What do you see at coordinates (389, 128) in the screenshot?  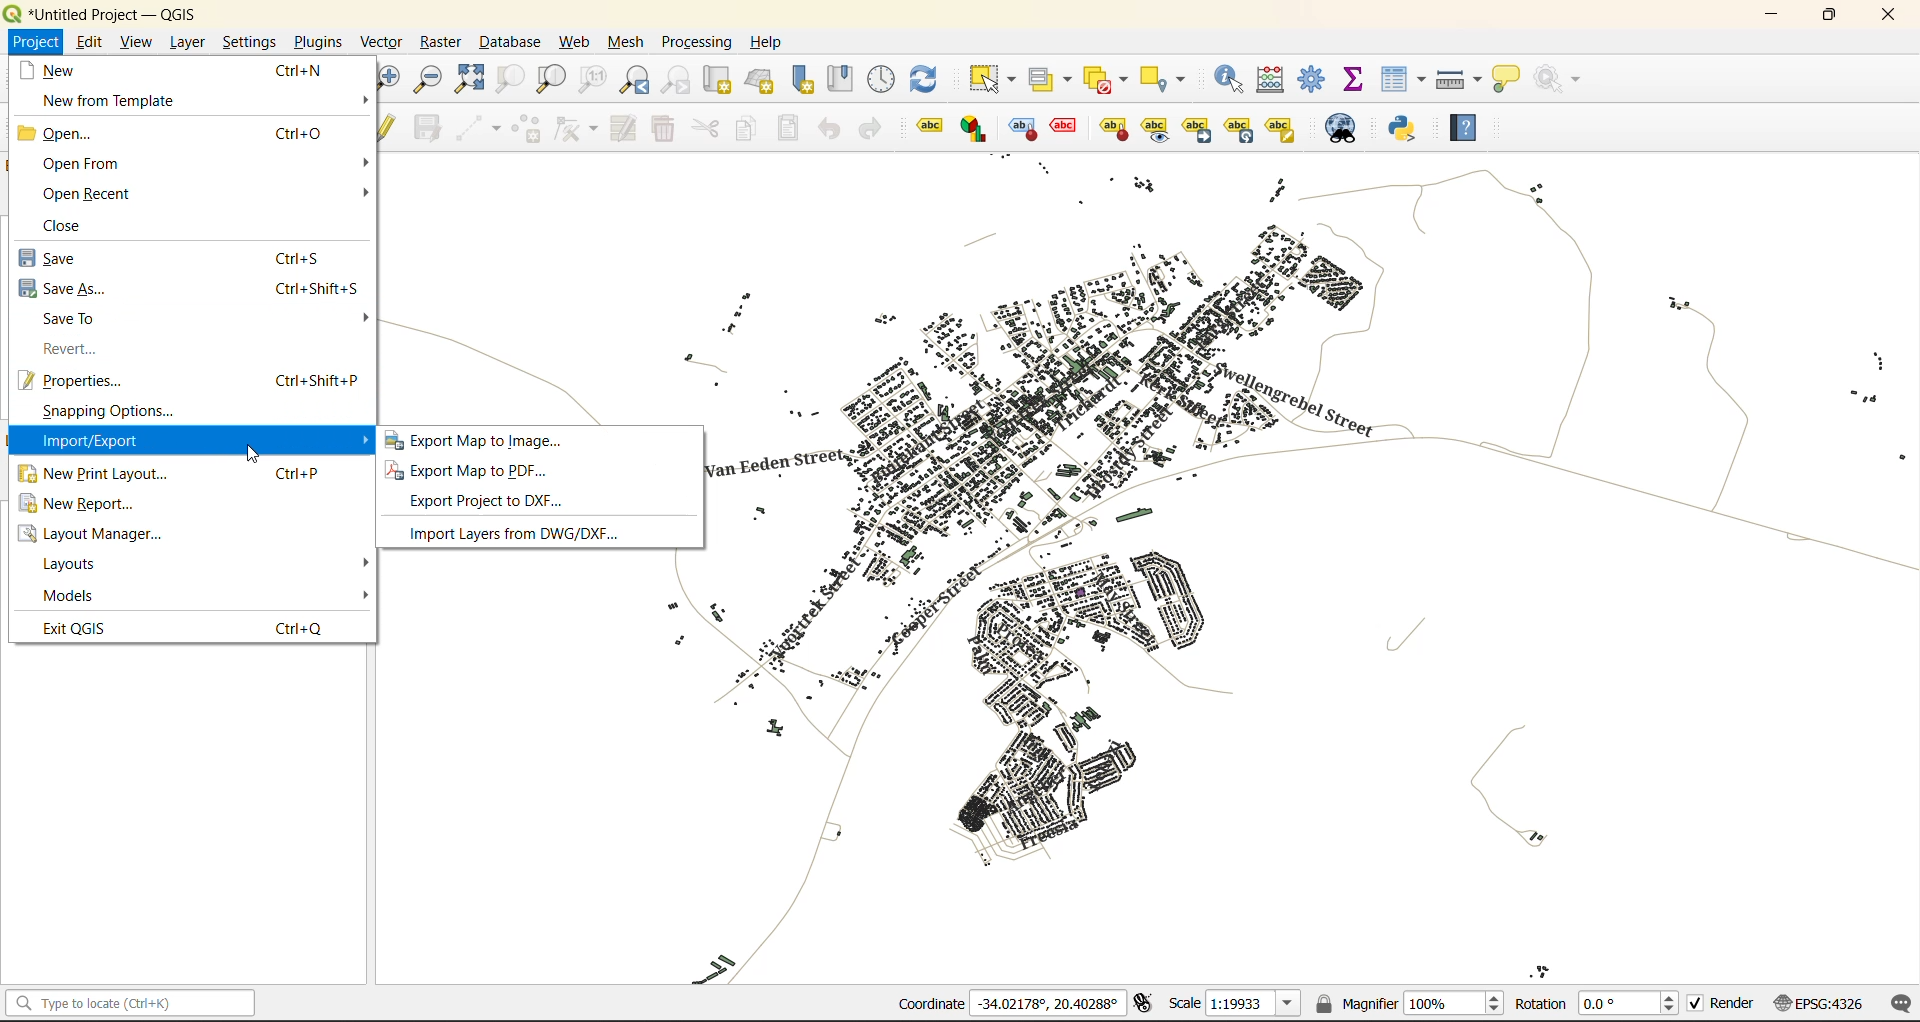 I see `toggle edits` at bounding box center [389, 128].